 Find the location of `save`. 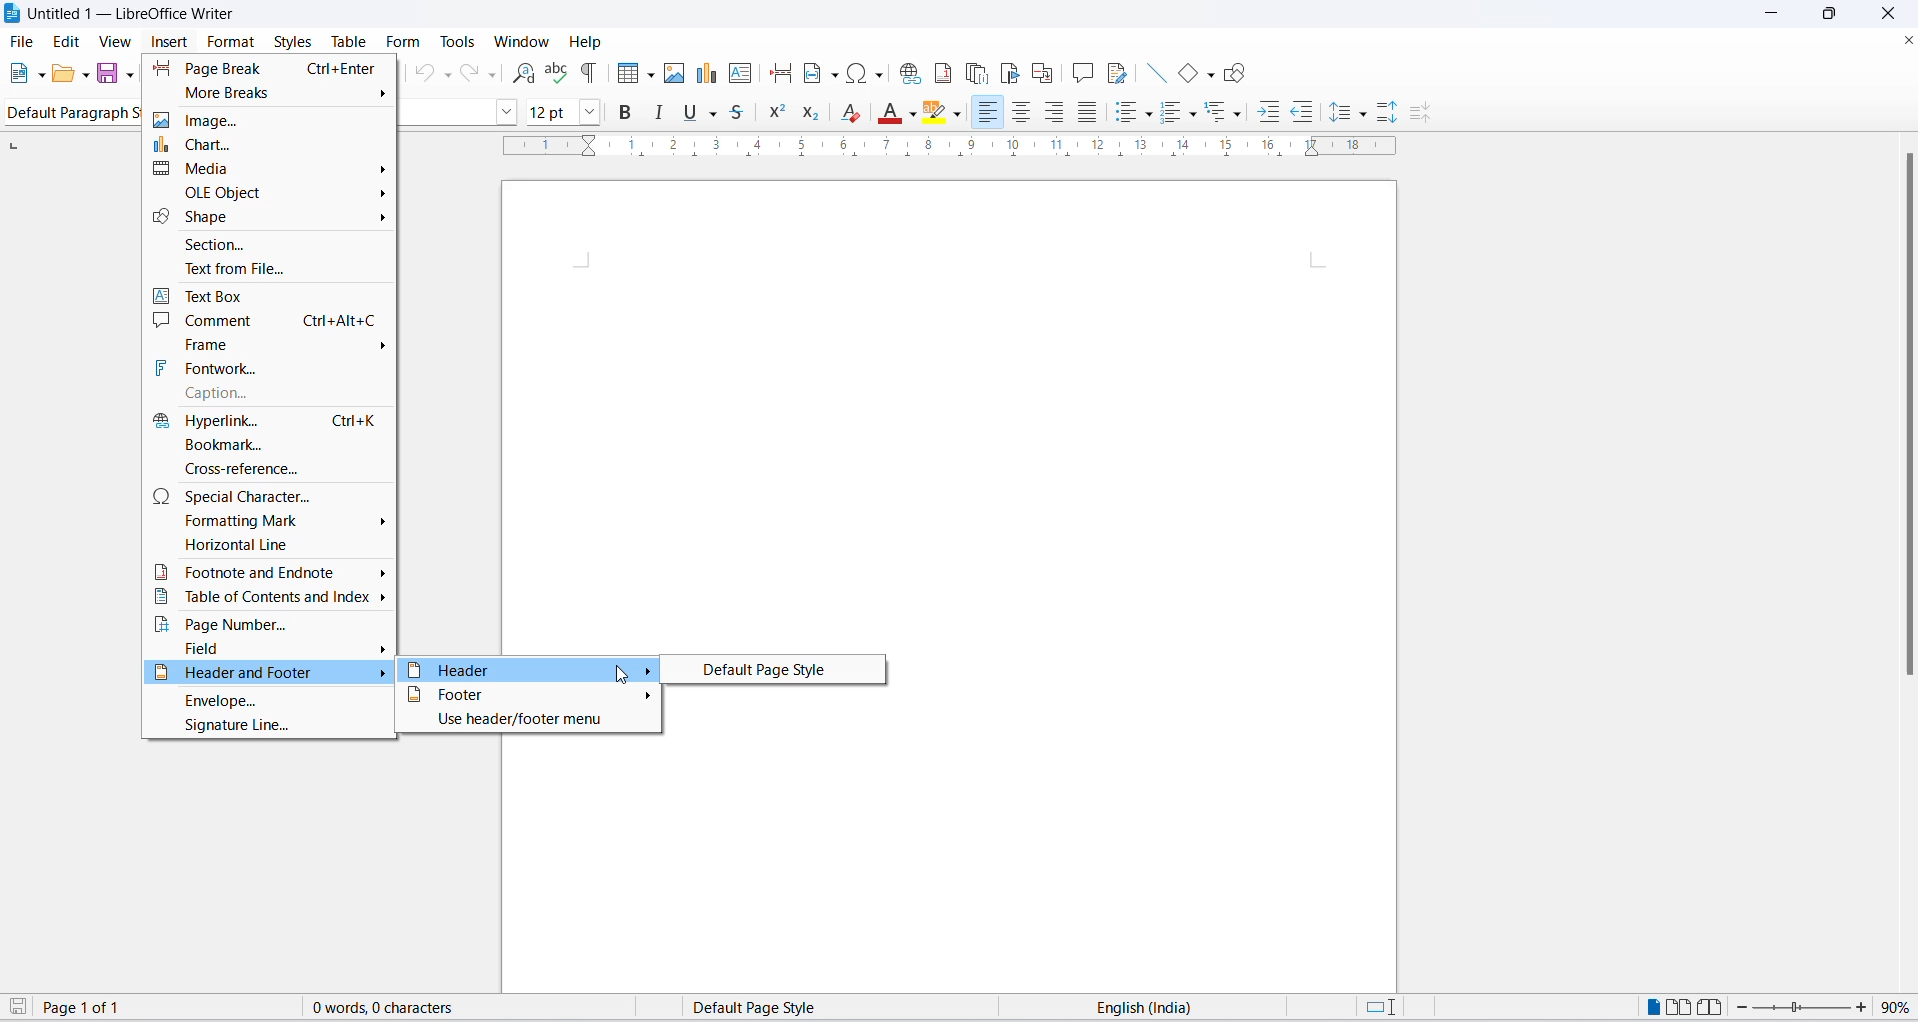

save is located at coordinates (19, 1008).